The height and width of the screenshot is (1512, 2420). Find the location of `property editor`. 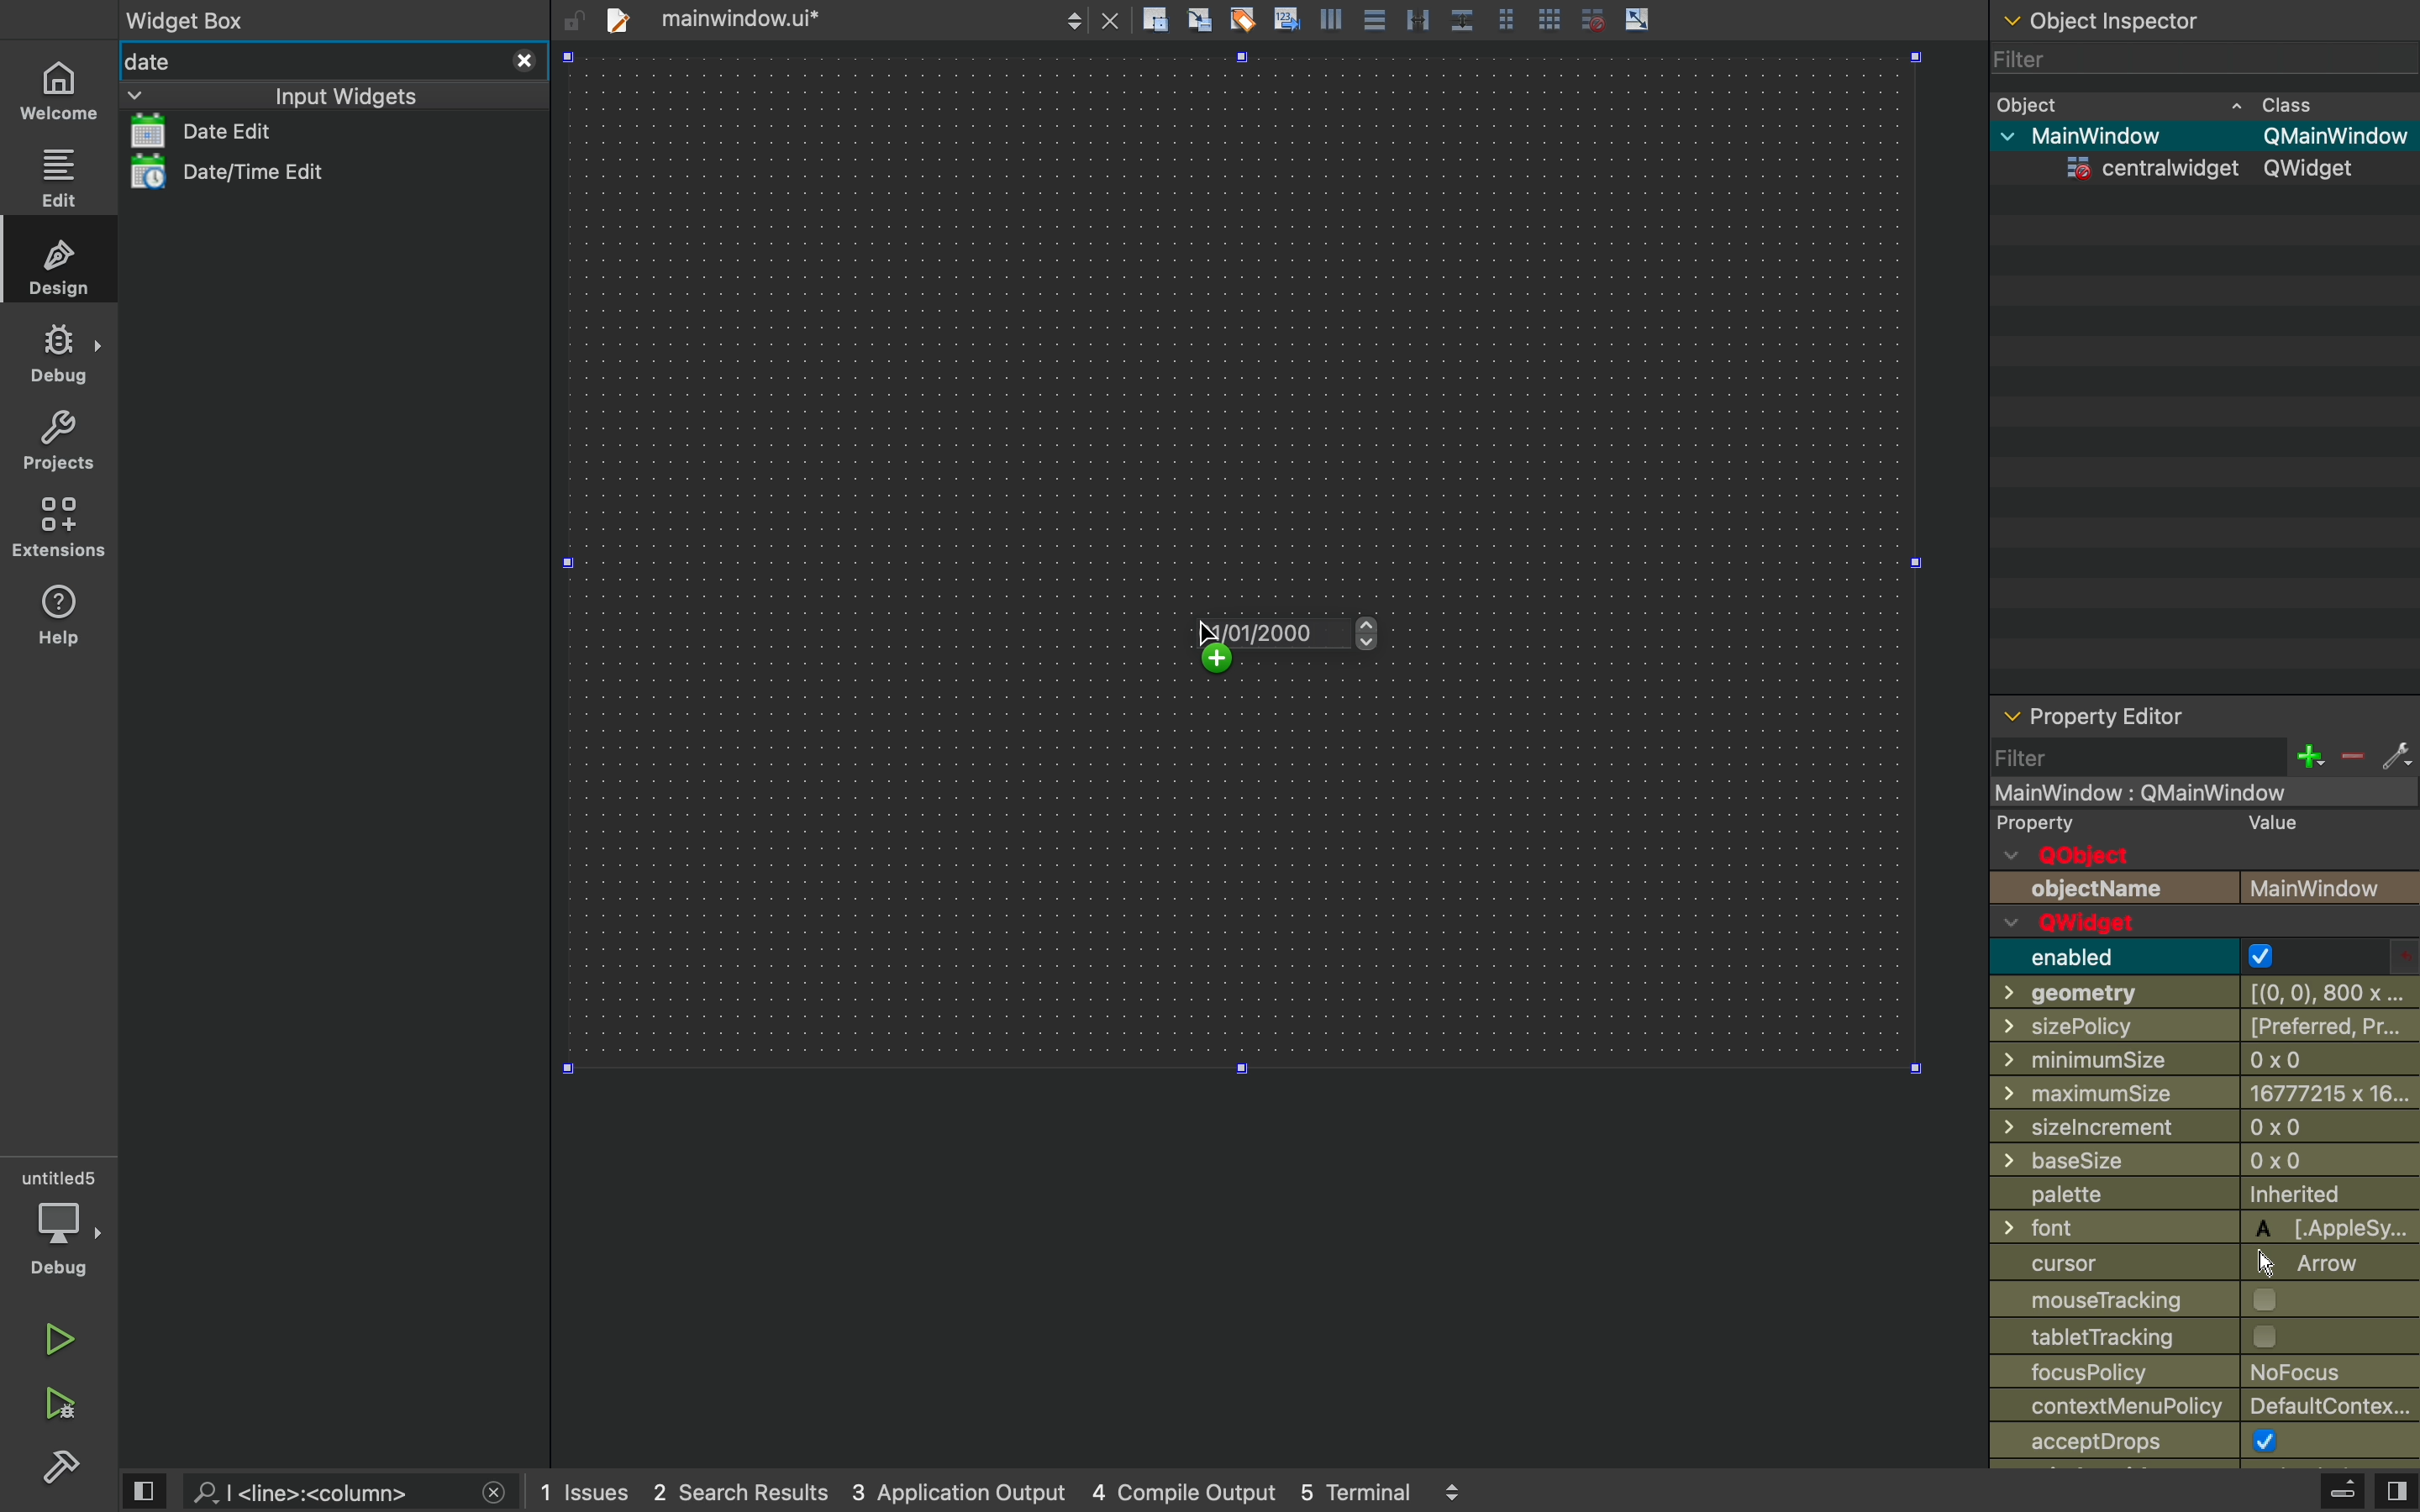

property editor is located at coordinates (2202, 714).